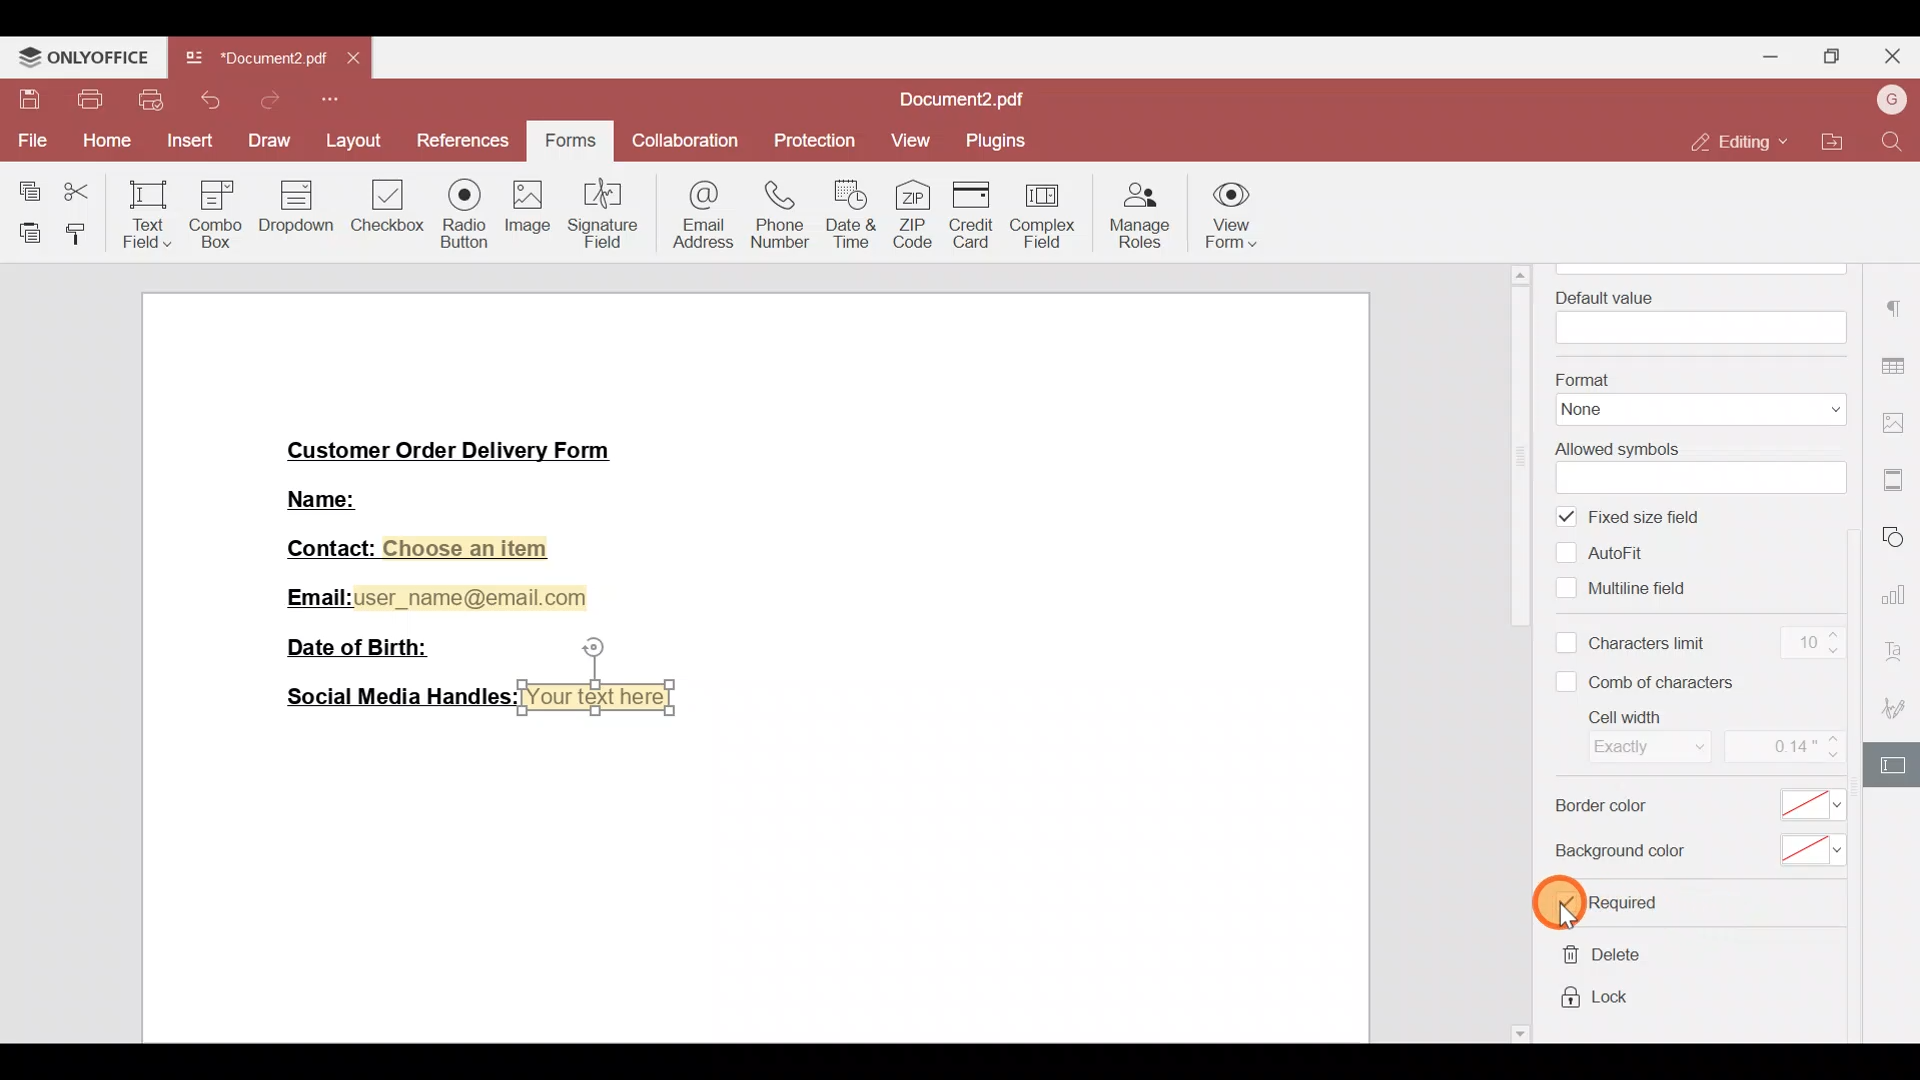  What do you see at coordinates (1695, 313) in the screenshot?
I see `Default value` at bounding box center [1695, 313].